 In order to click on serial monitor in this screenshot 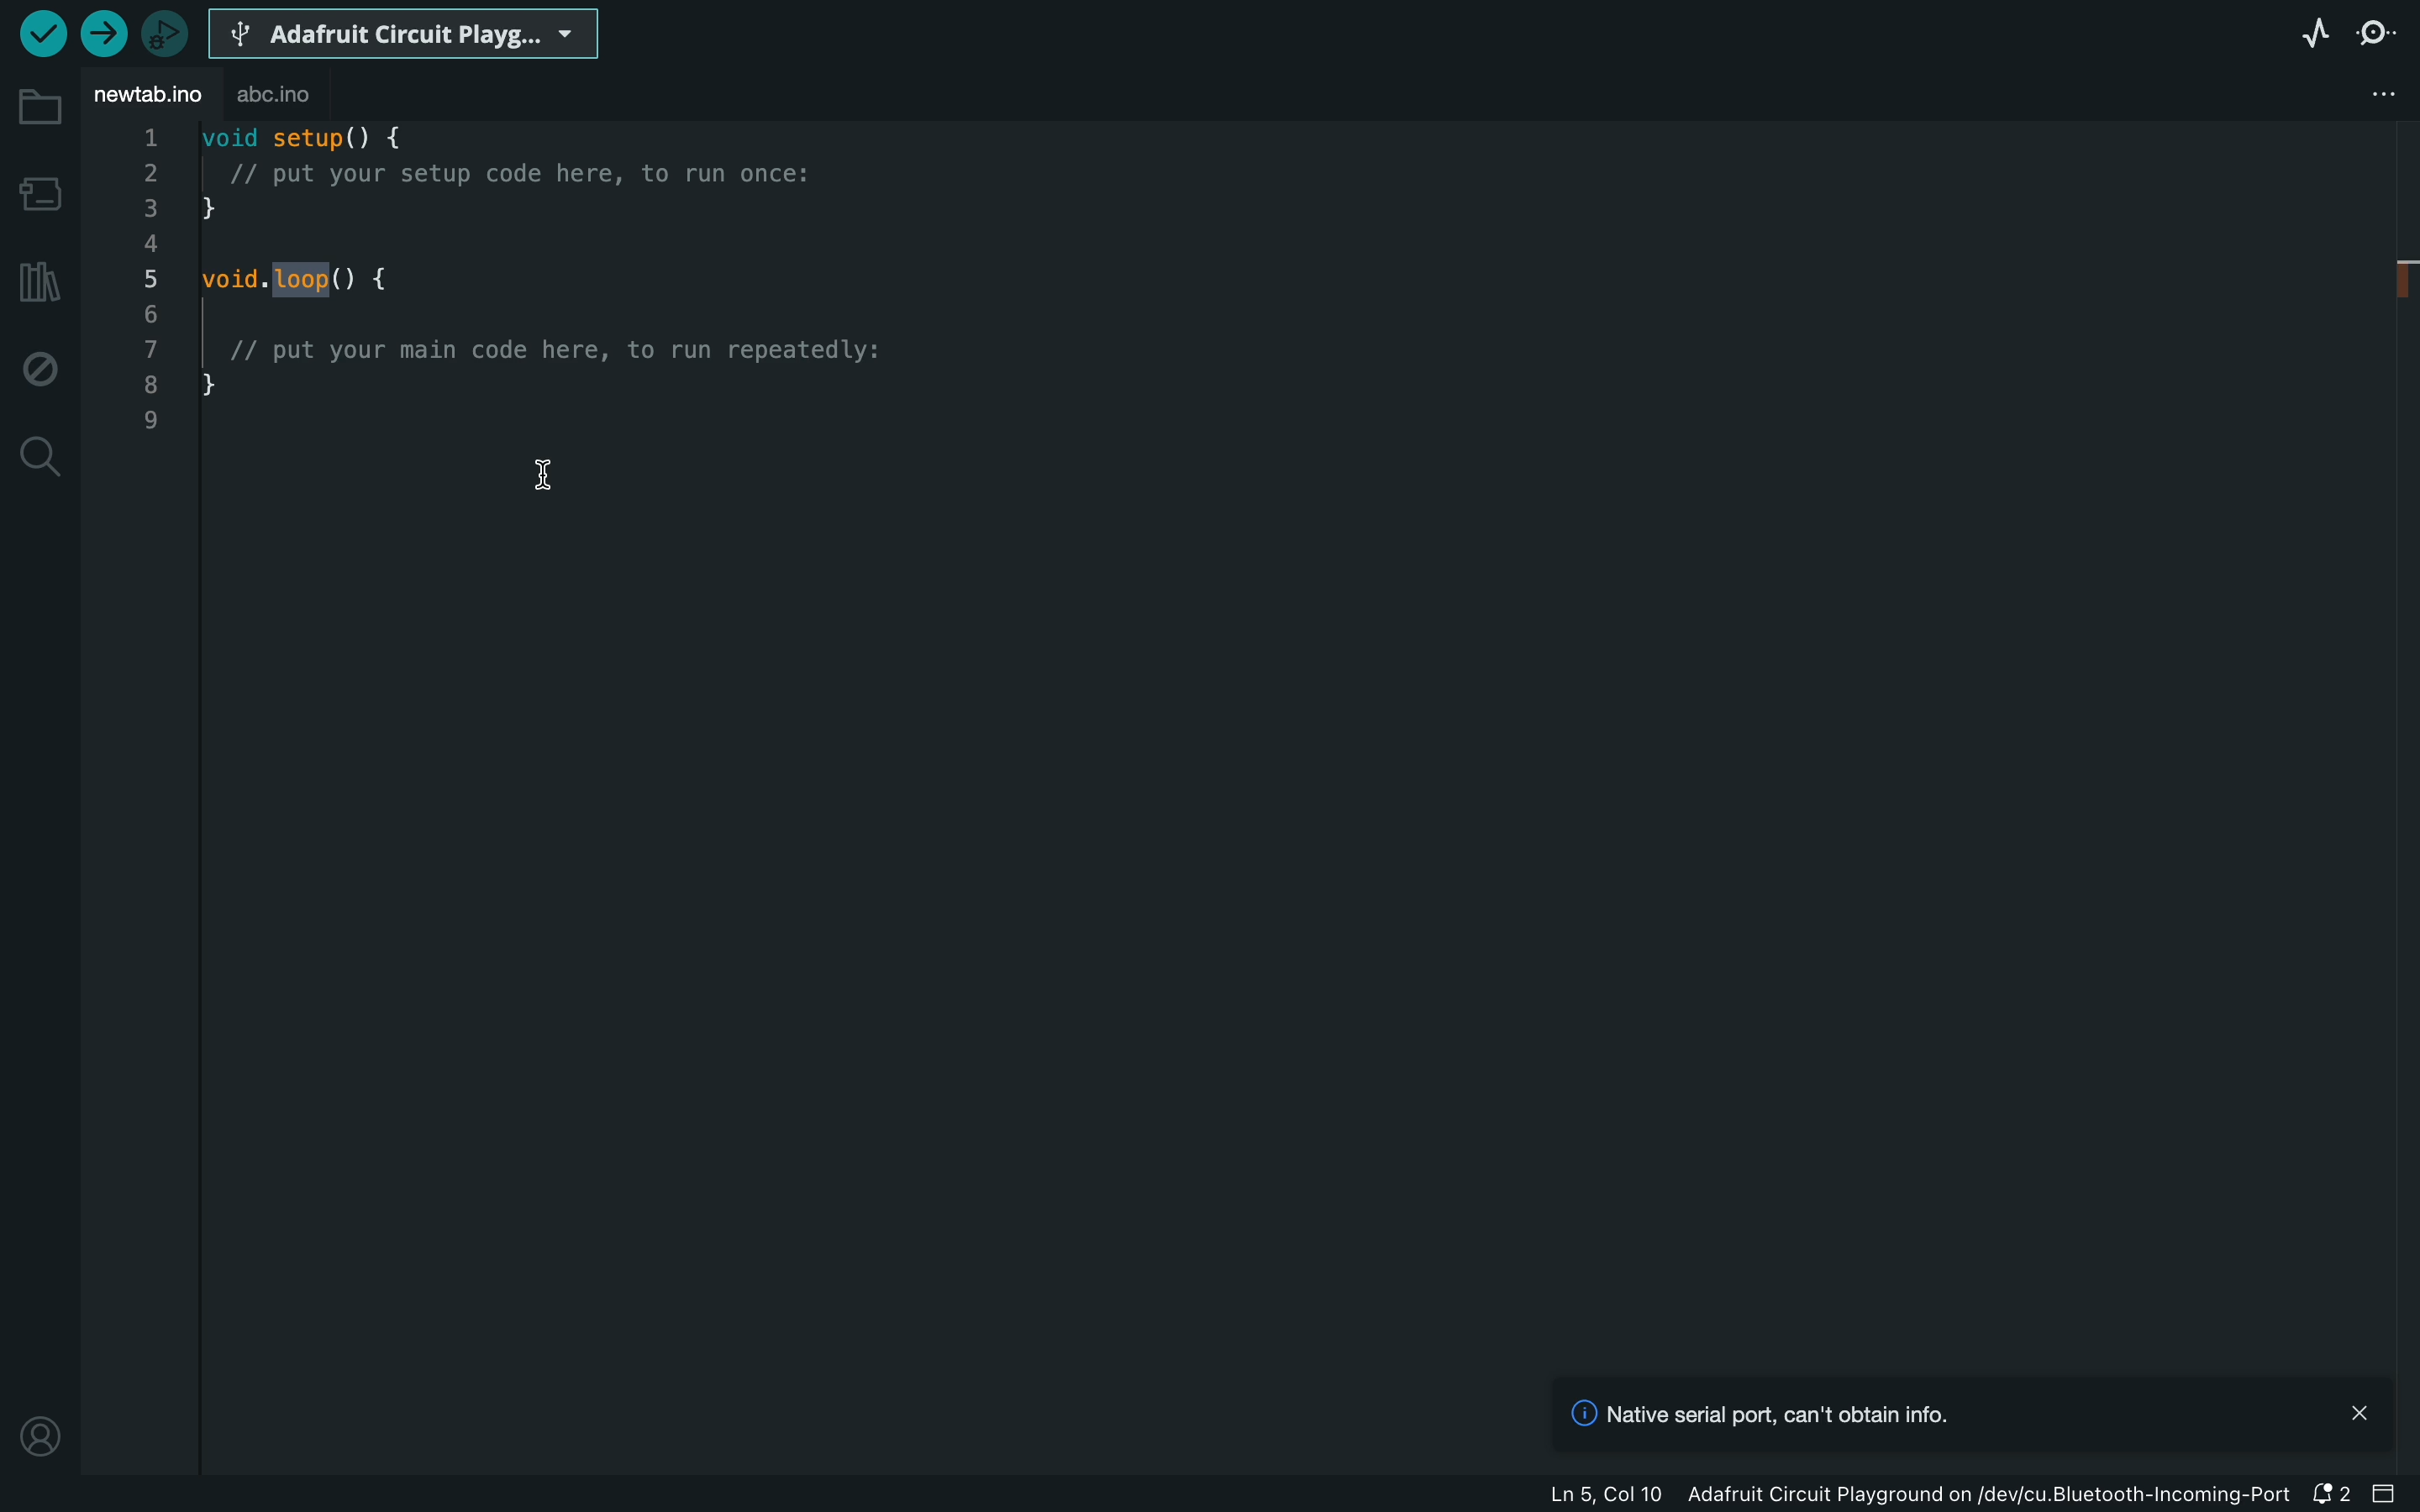, I will do `click(2374, 32)`.